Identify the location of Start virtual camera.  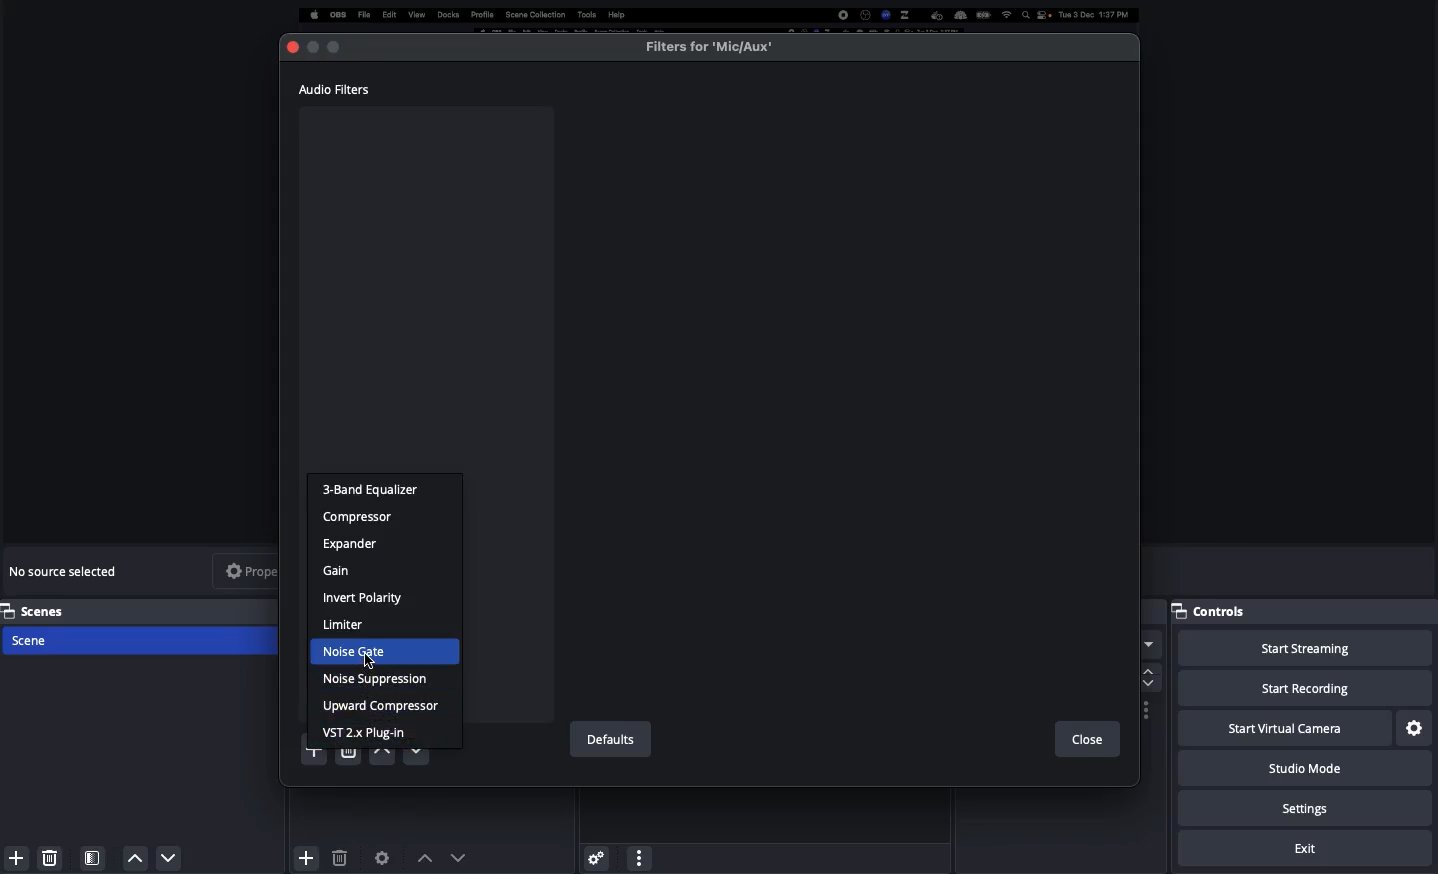
(1282, 729).